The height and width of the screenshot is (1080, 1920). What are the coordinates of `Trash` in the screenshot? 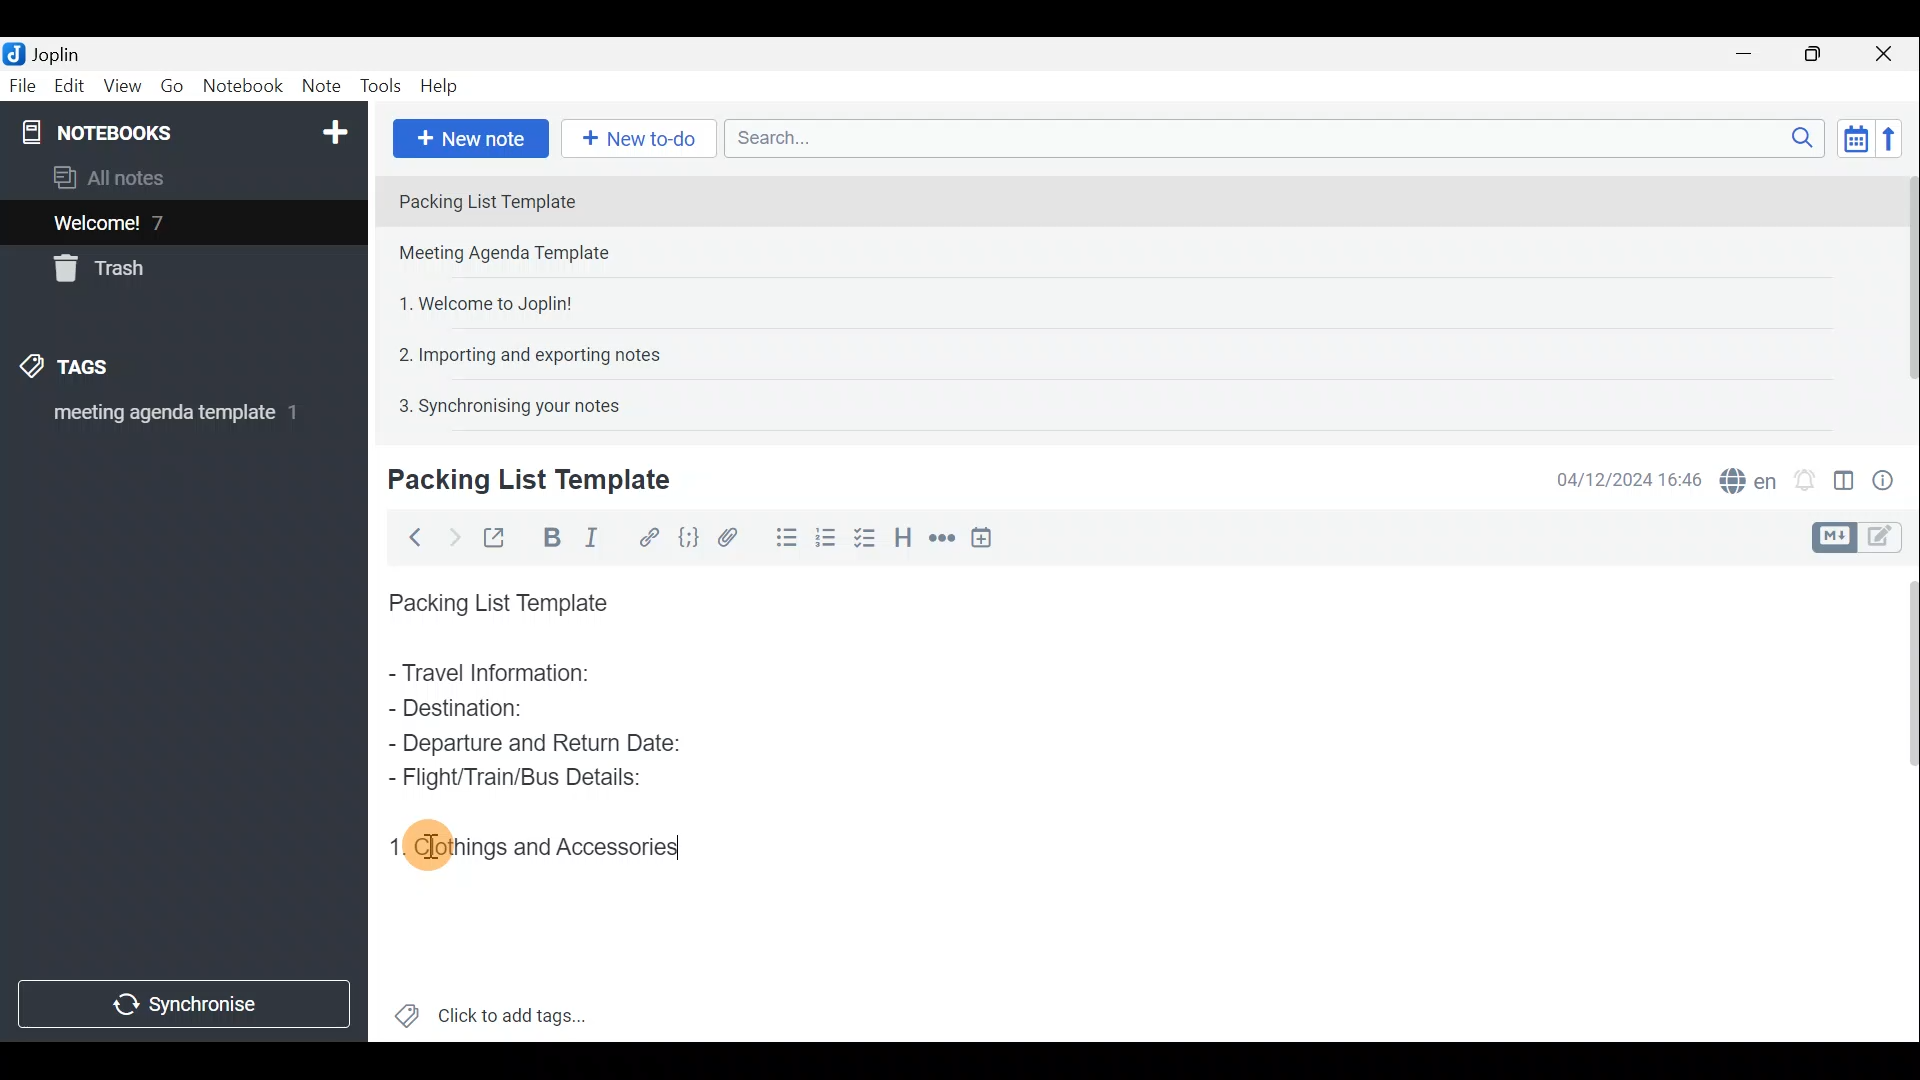 It's located at (107, 272).